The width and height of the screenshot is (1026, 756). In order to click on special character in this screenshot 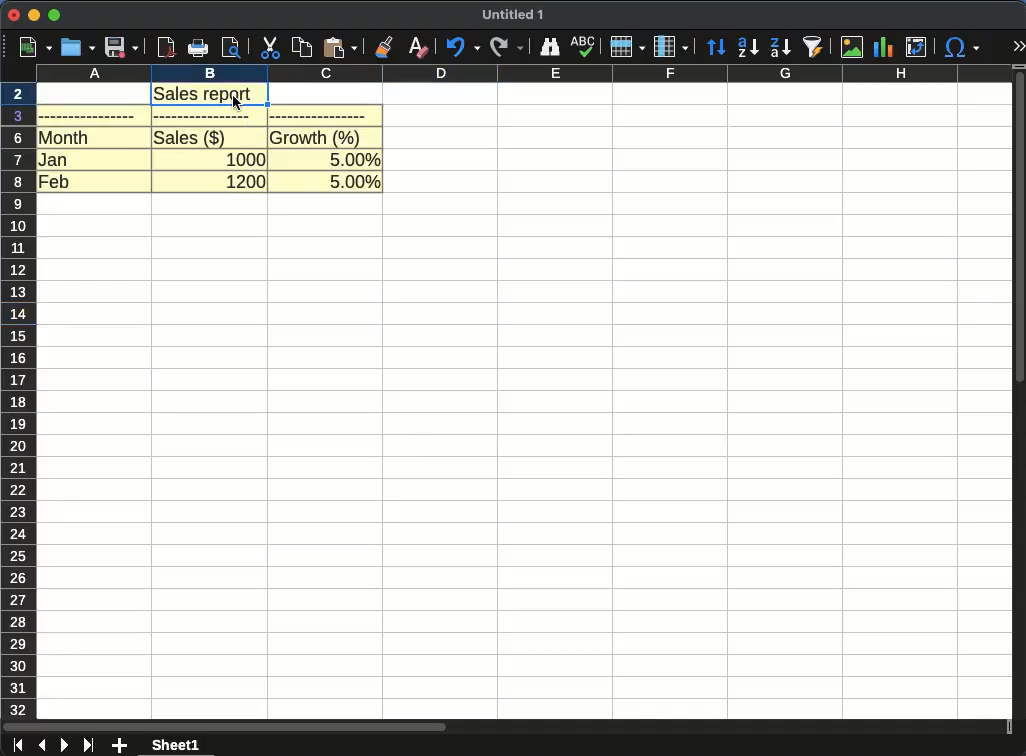, I will do `click(959, 47)`.